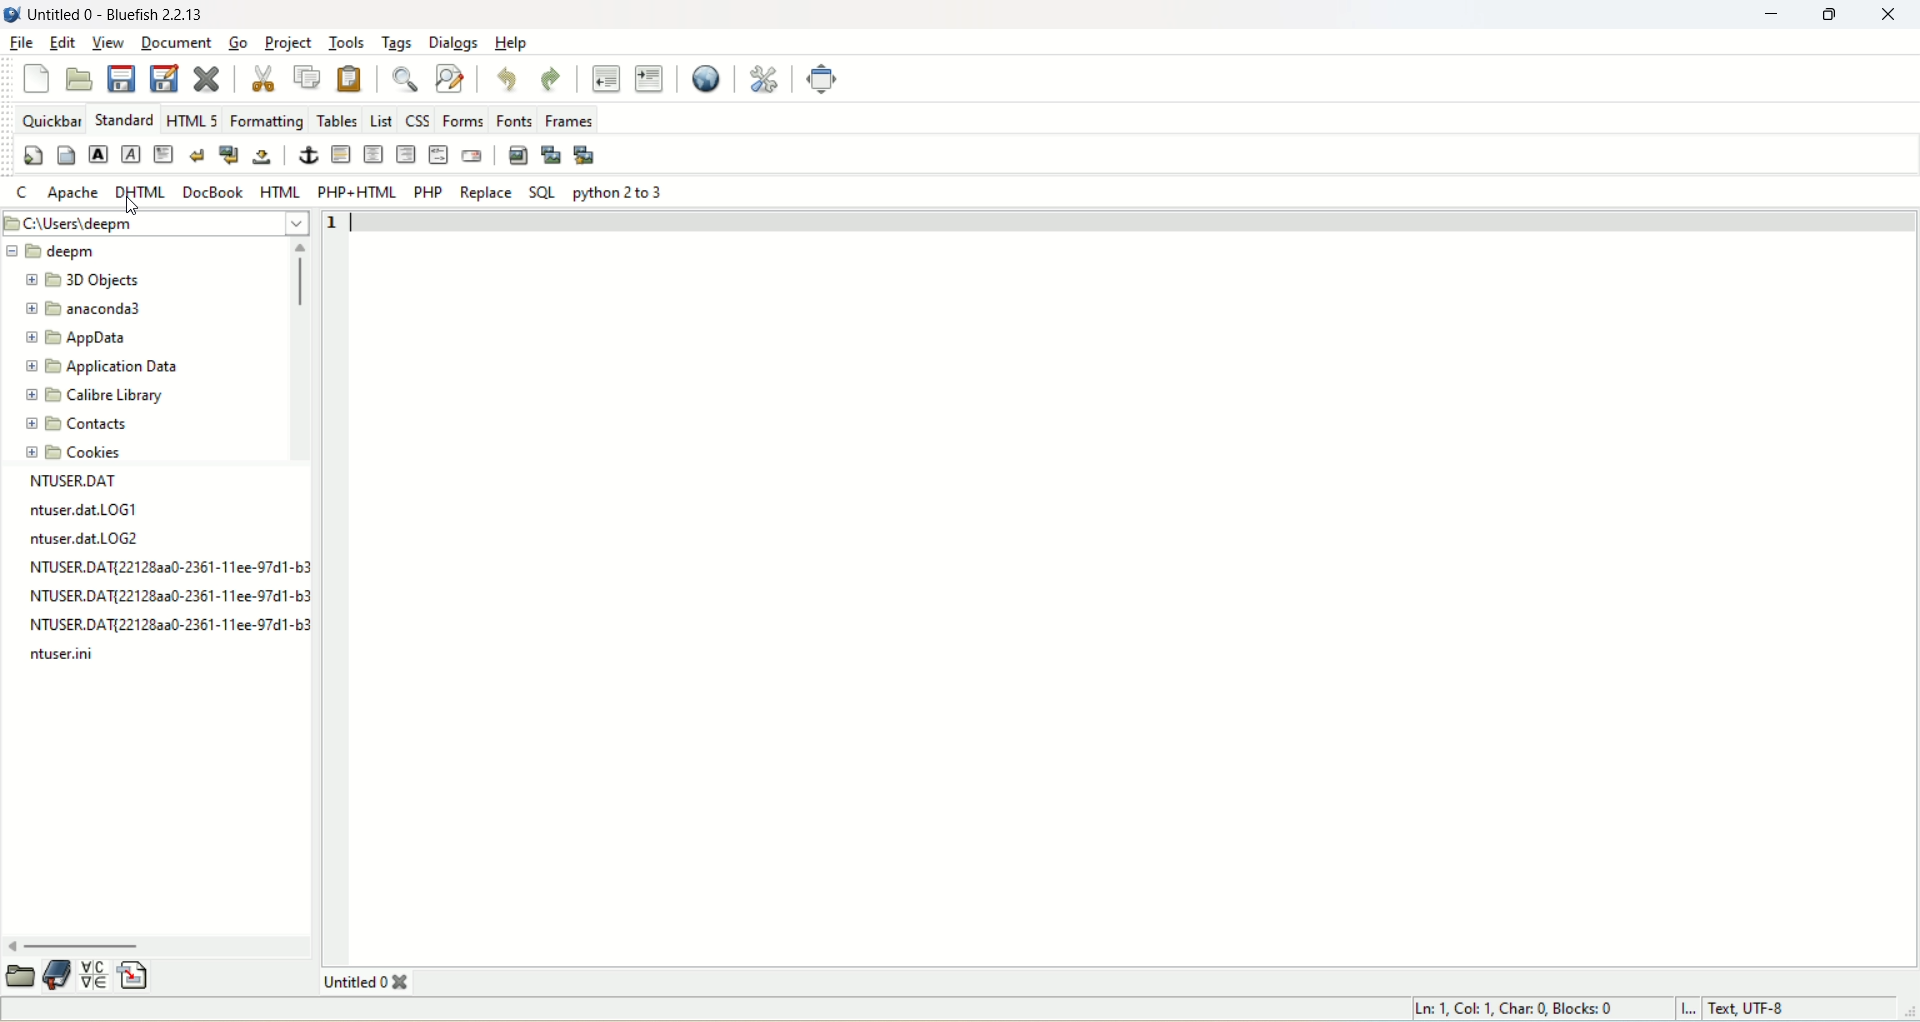  Describe the element at coordinates (84, 282) in the screenshot. I see `3D objects` at that location.